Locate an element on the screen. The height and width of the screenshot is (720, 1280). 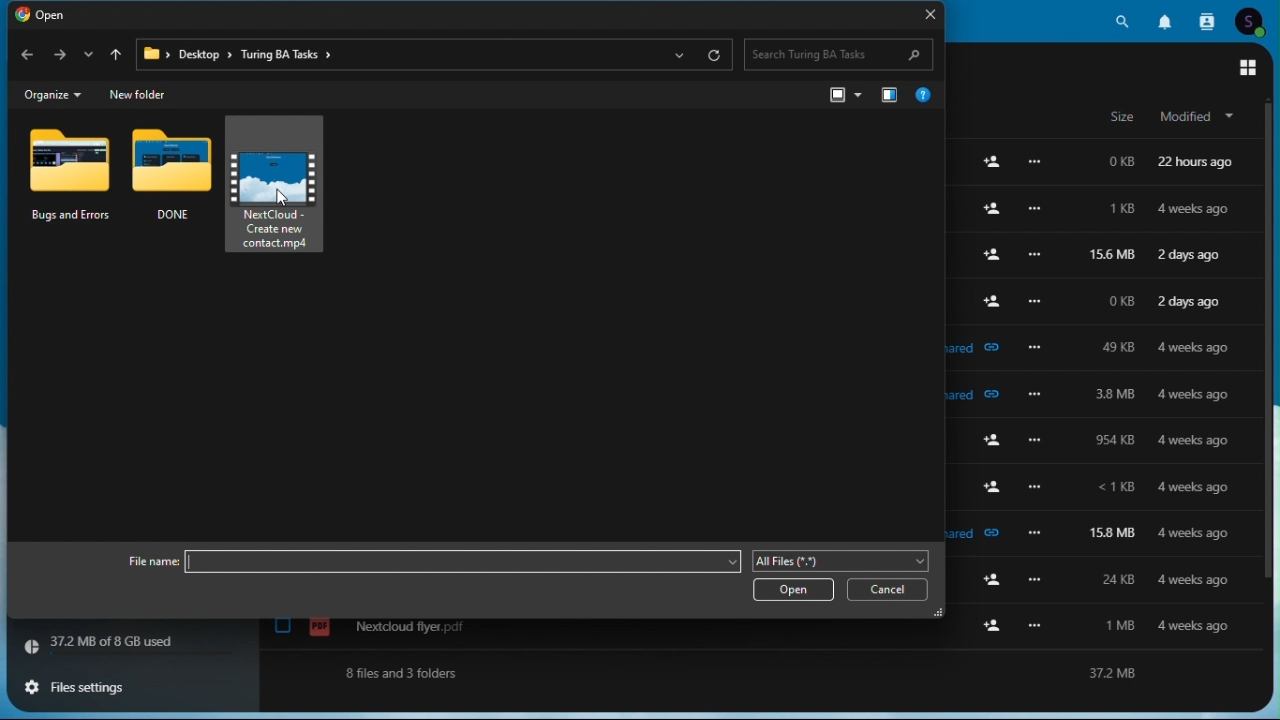
Notifications is located at coordinates (1163, 21).